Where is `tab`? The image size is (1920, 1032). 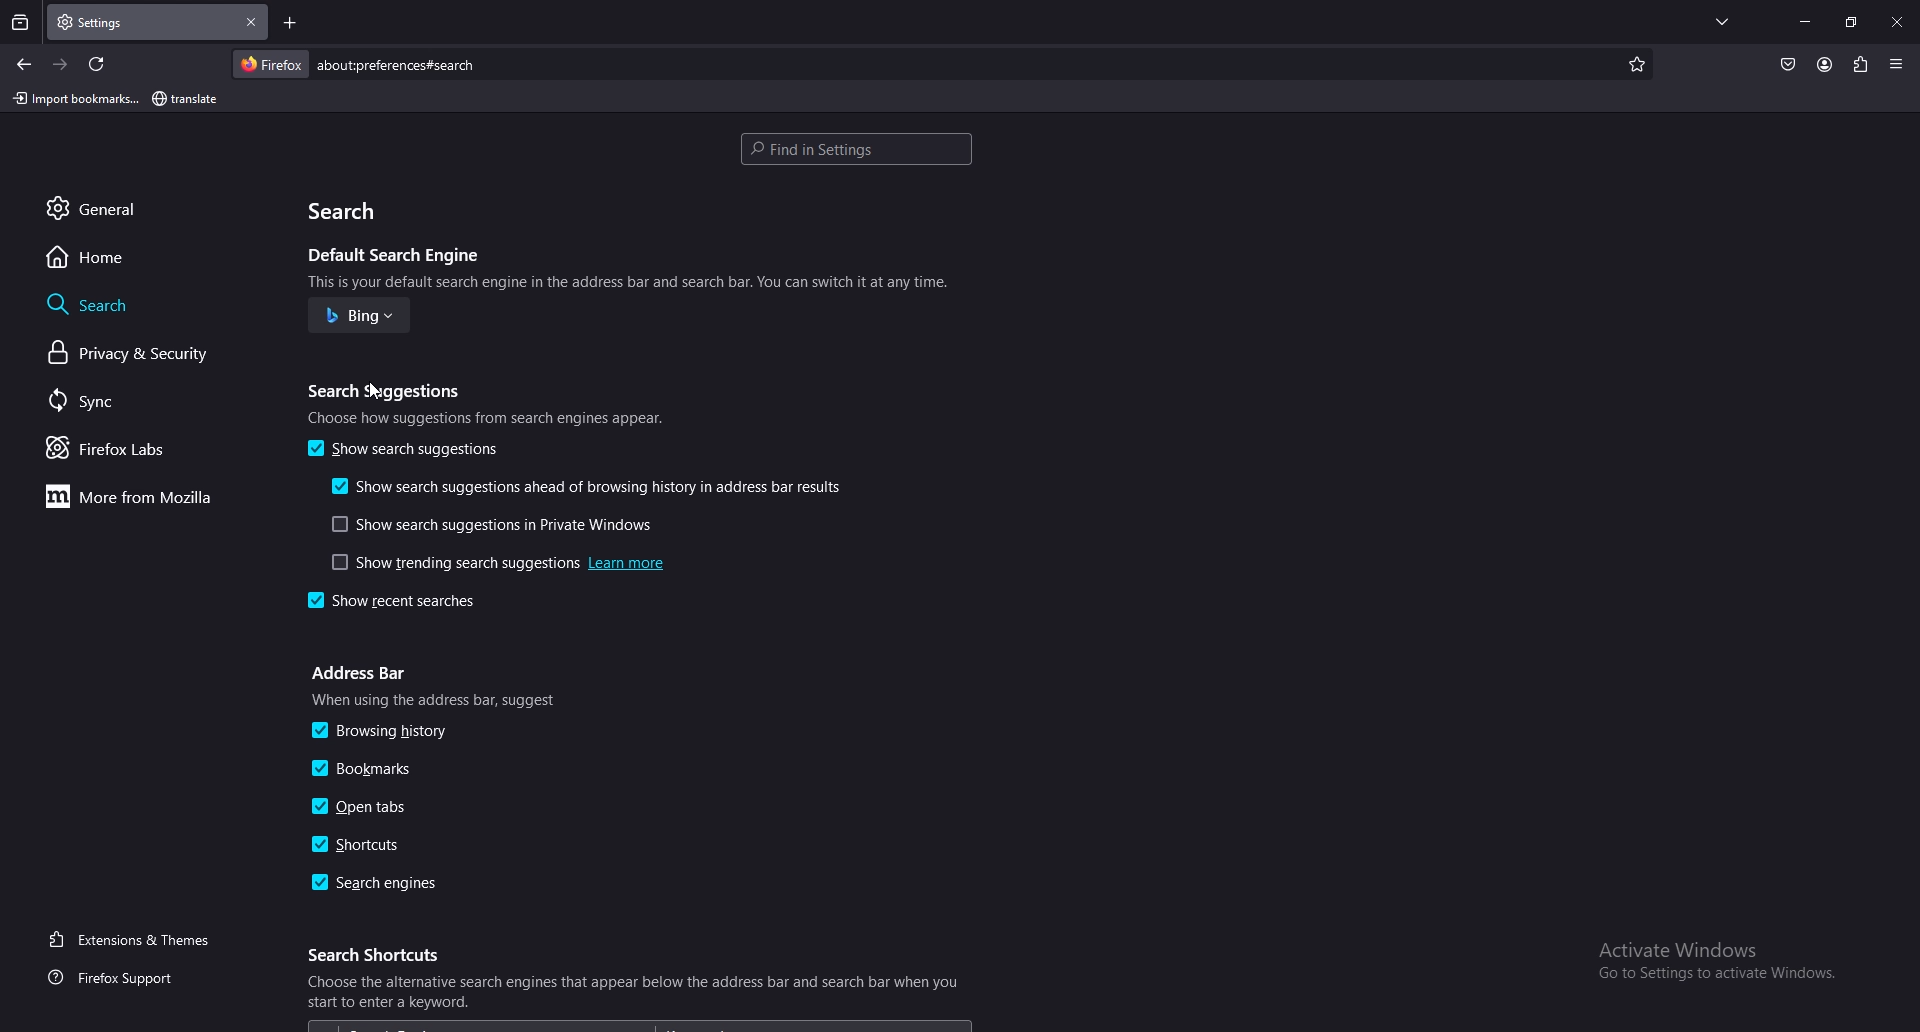 tab is located at coordinates (132, 23).